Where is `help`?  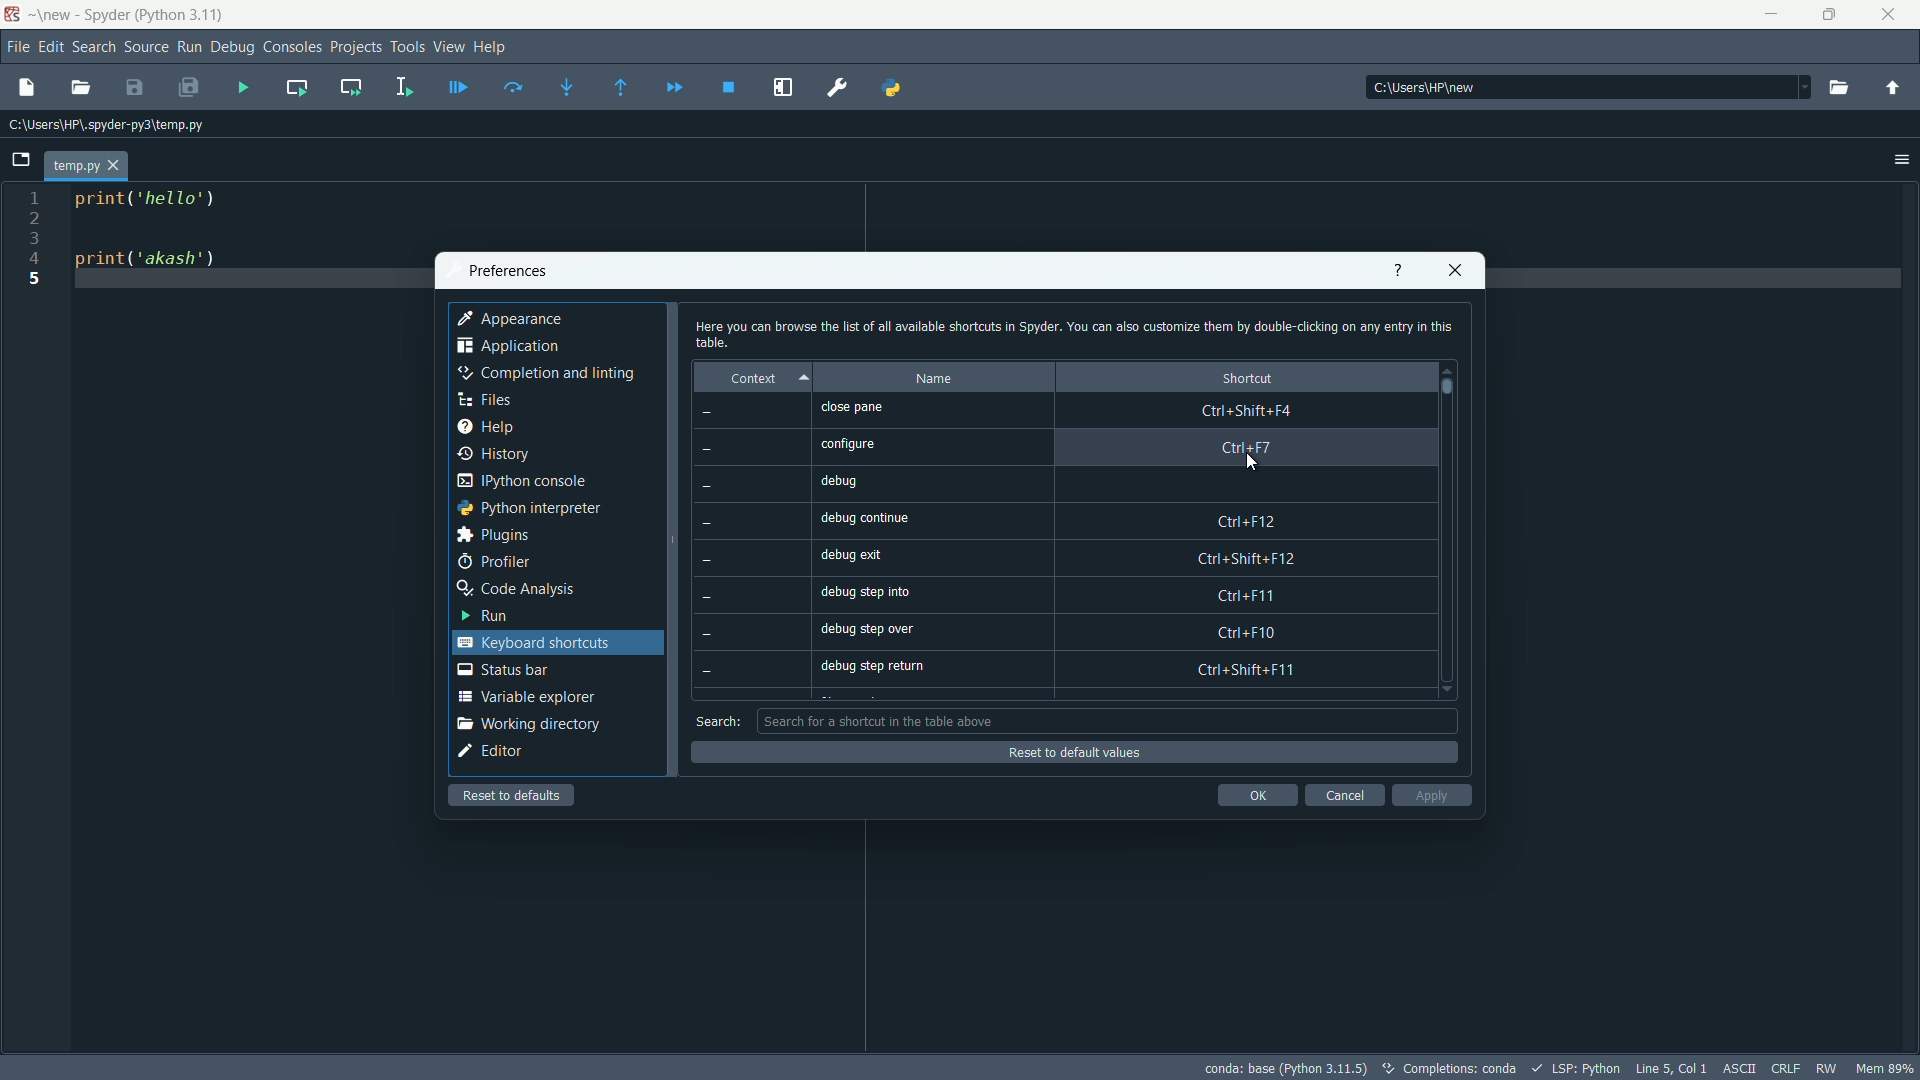
help is located at coordinates (484, 428).